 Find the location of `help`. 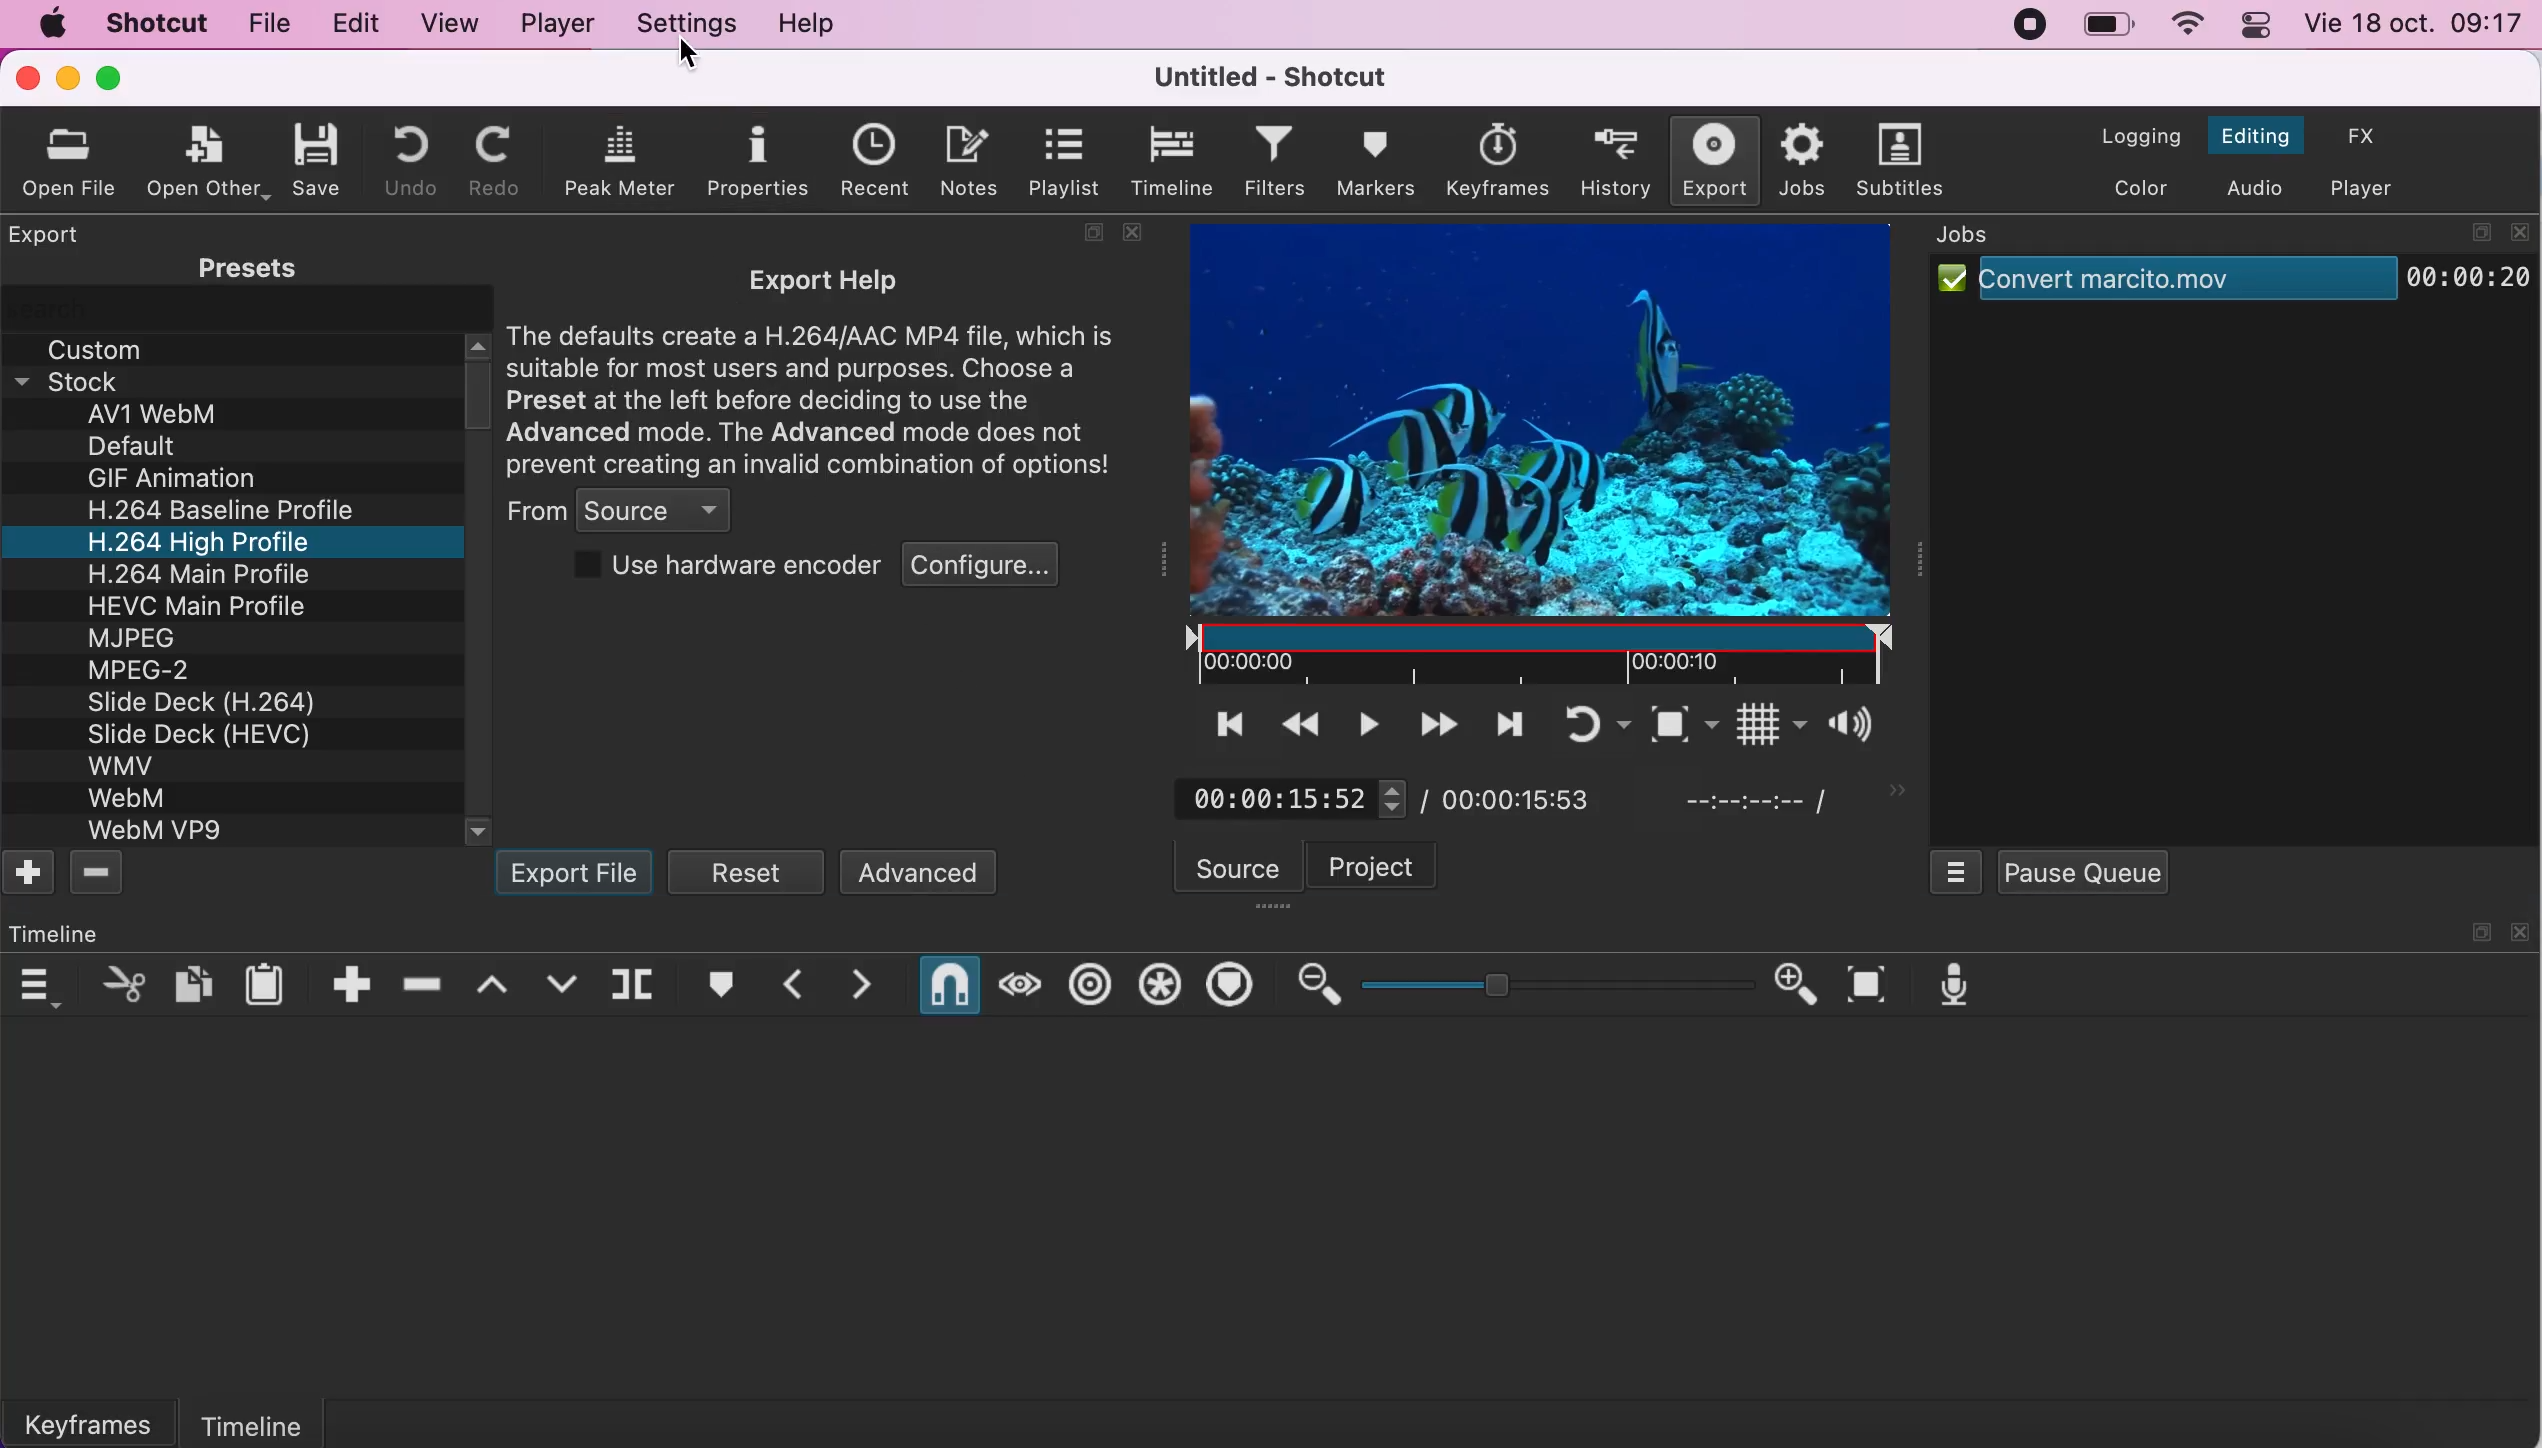

help is located at coordinates (810, 26).